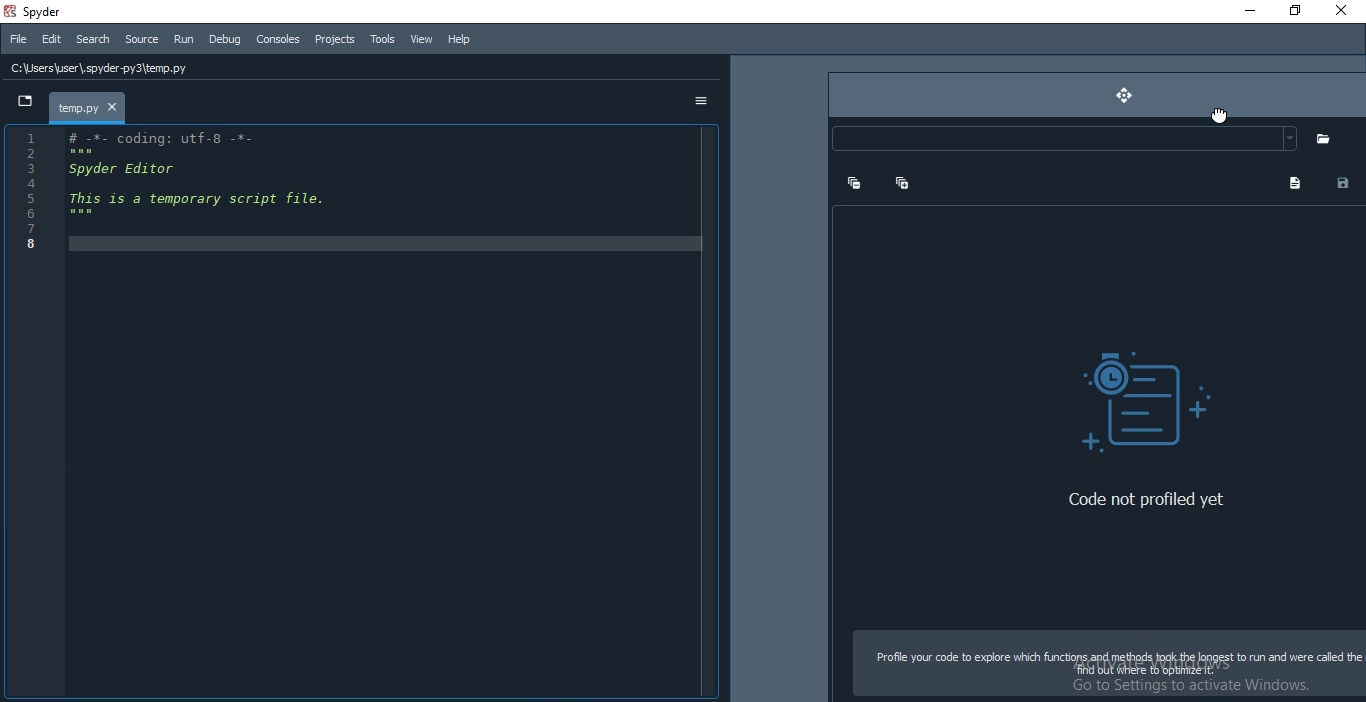 This screenshot has height=702, width=1366. Describe the element at coordinates (1228, 115) in the screenshot. I see `cursor on move button` at that location.